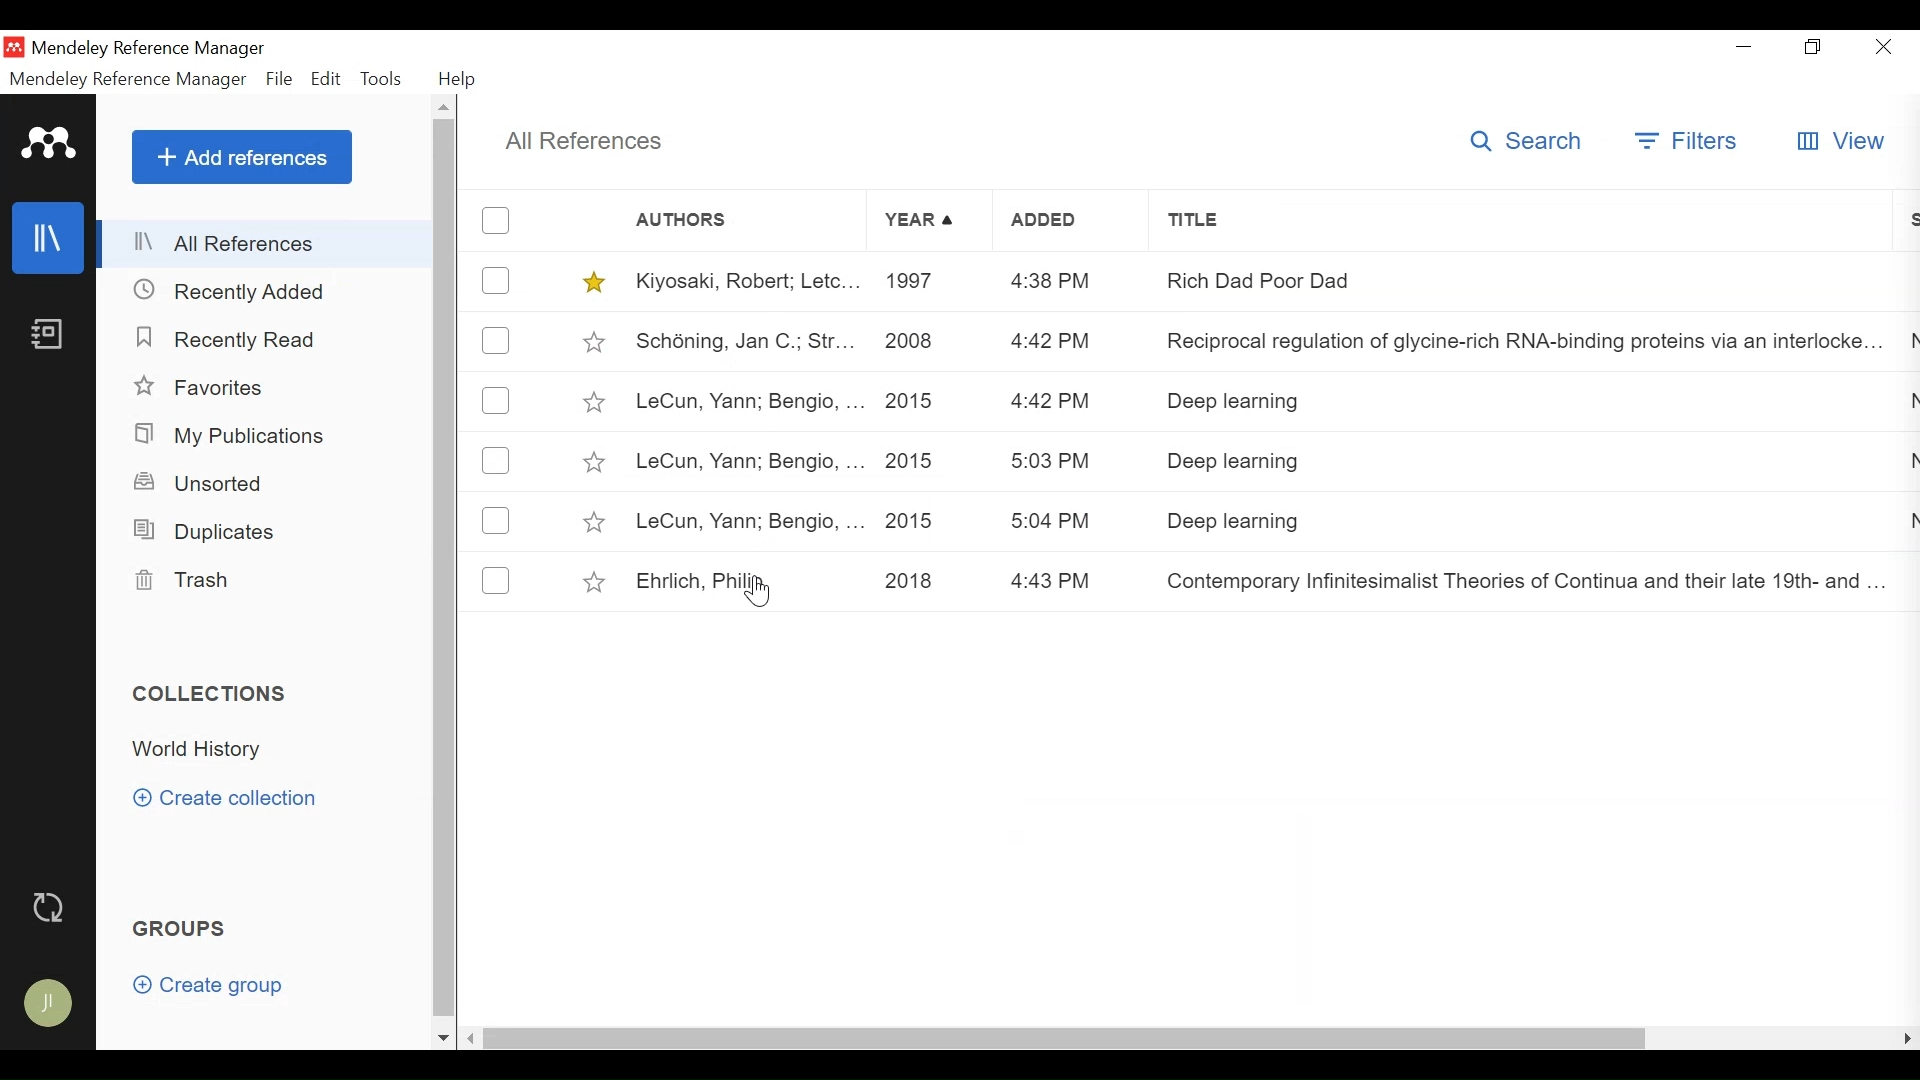 This screenshot has width=1920, height=1080. I want to click on Add References, so click(241, 157).